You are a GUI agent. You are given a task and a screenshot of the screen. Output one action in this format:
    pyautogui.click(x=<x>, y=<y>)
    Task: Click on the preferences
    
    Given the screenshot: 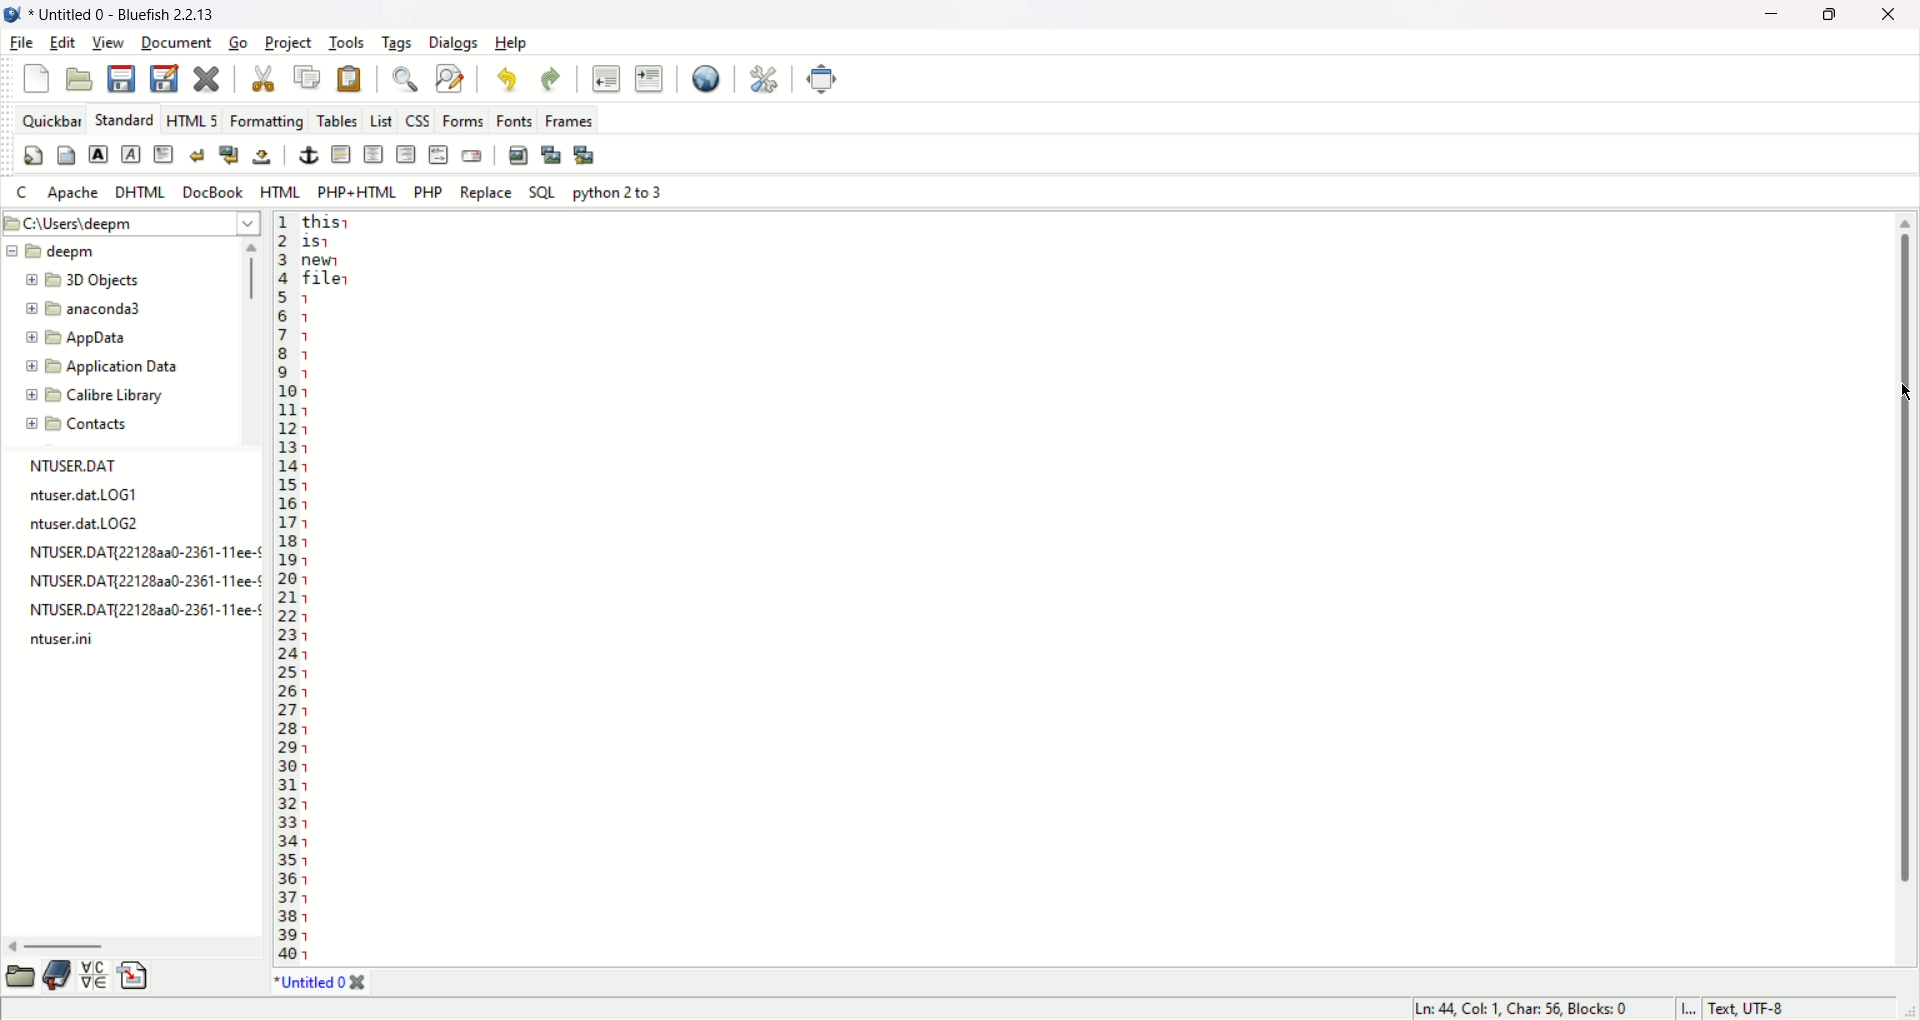 What is the action you would take?
    pyautogui.click(x=762, y=80)
    